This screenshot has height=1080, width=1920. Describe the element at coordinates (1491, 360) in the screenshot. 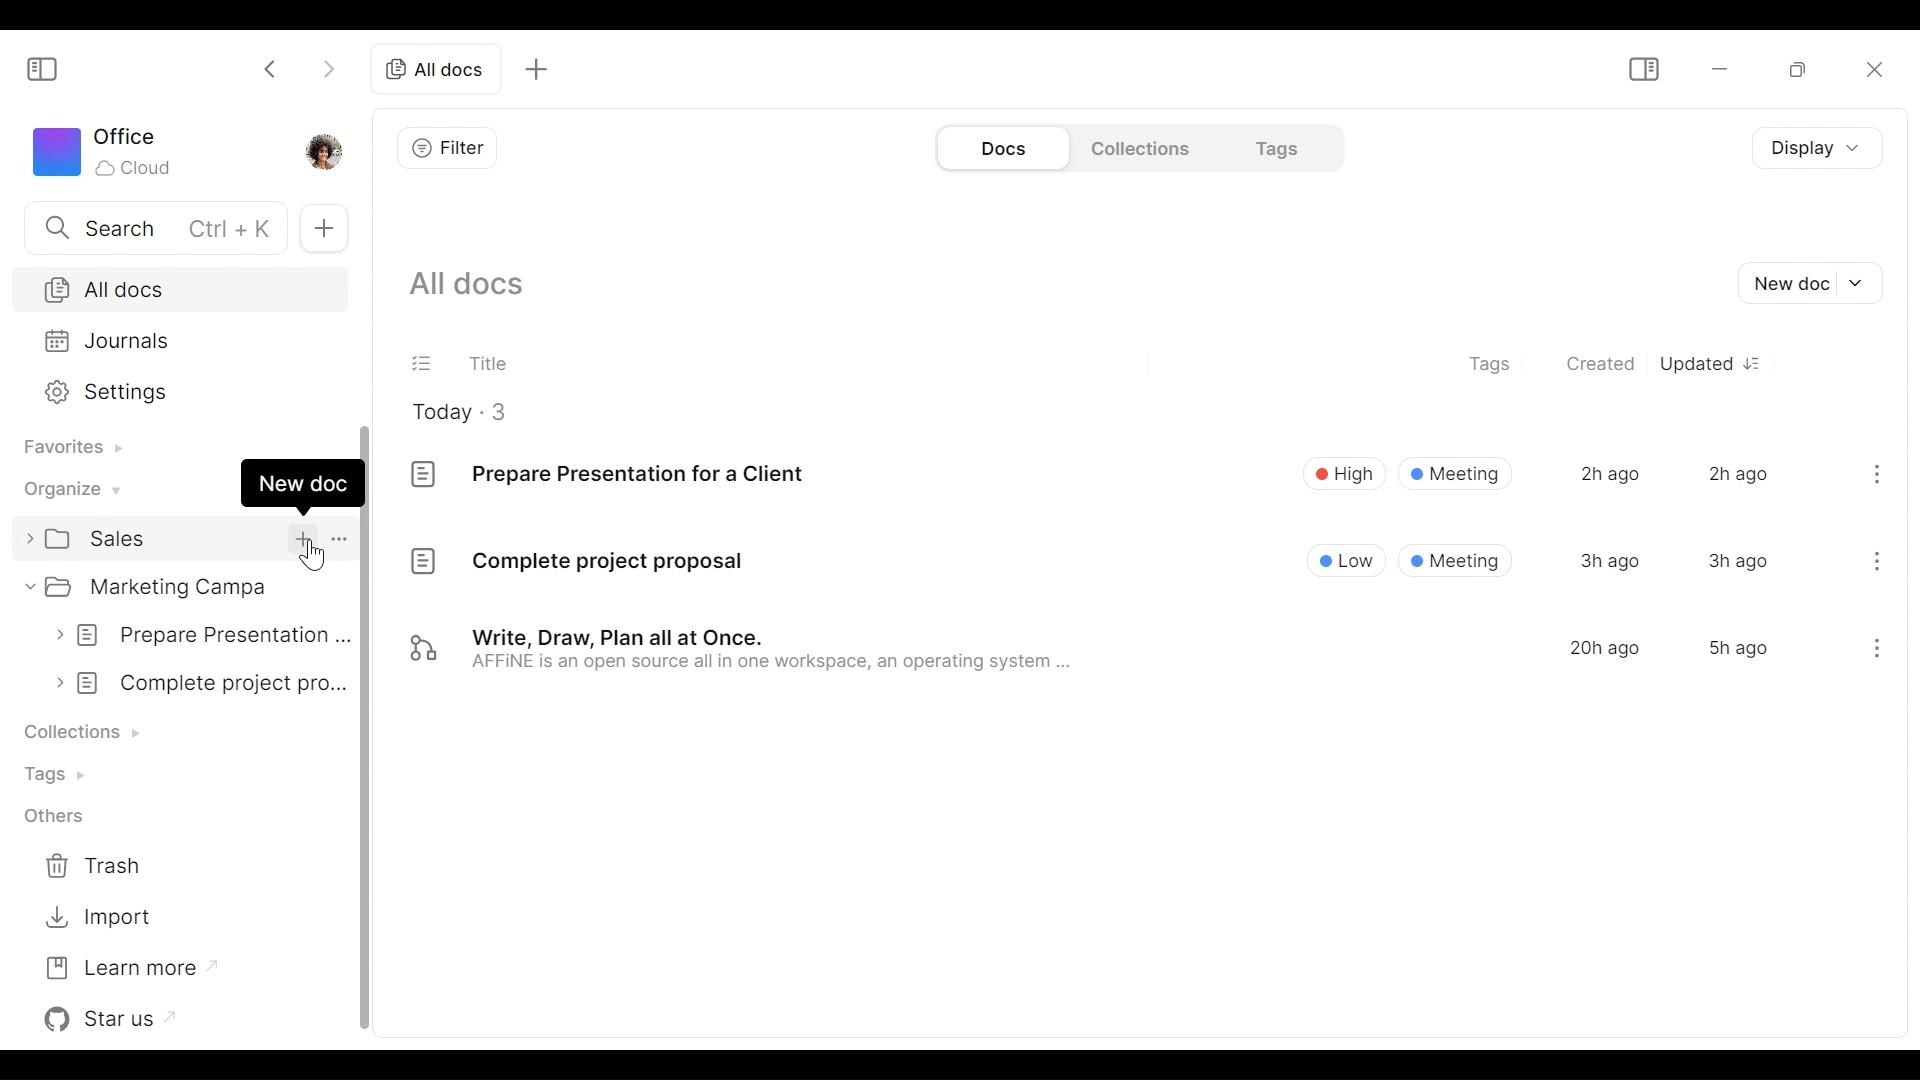

I see `Tags` at that location.